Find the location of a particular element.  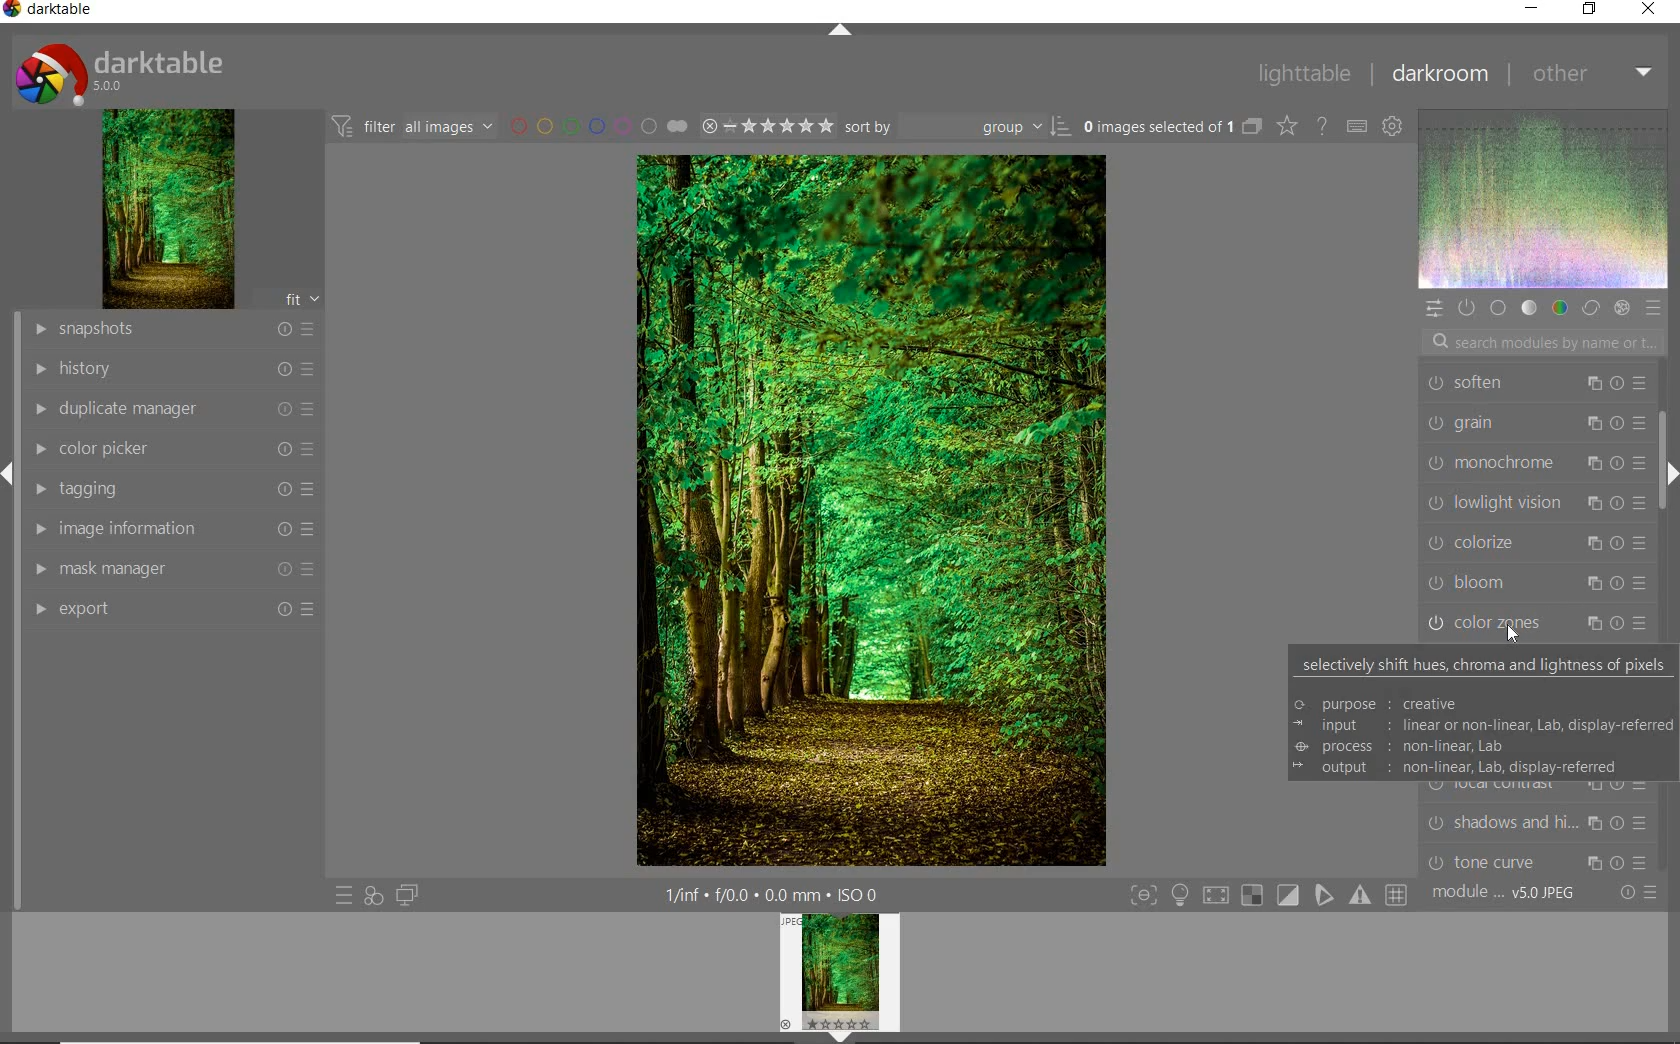

LIGHTTABLE is located at coordinates (1305, 74).